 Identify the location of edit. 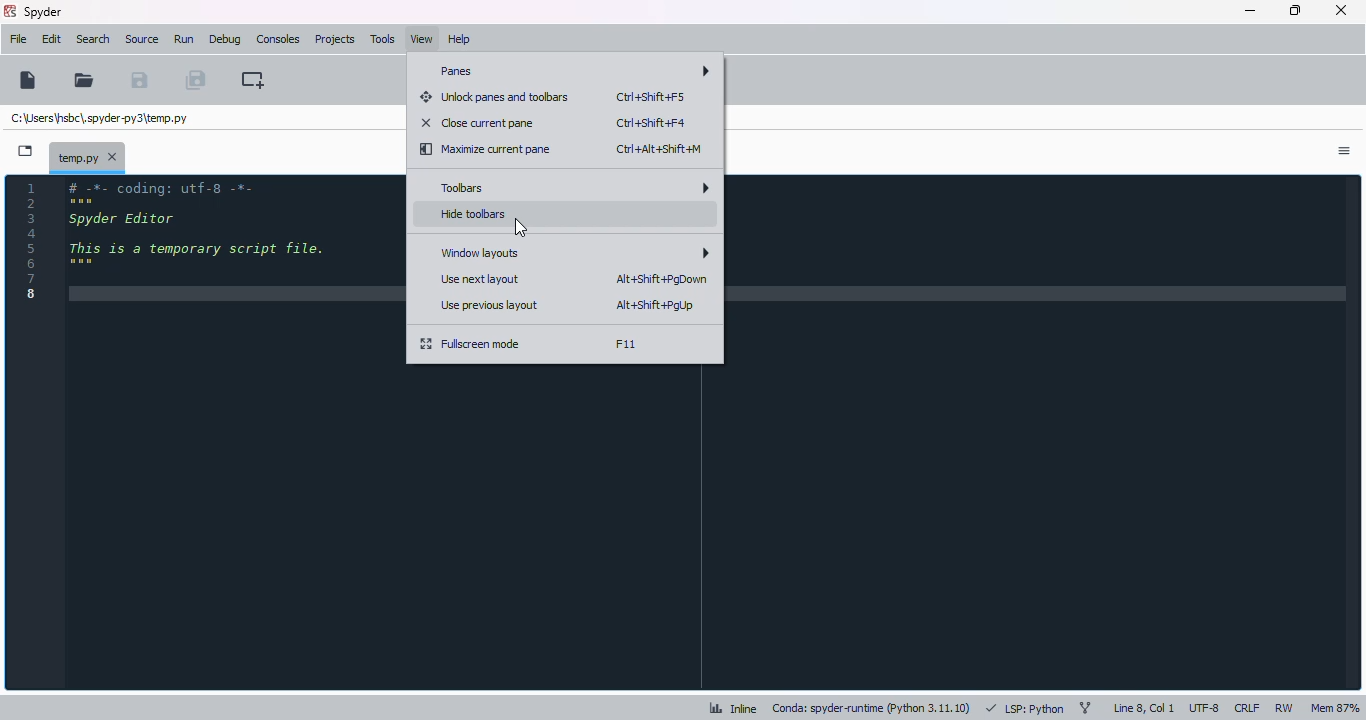
(51, 39).